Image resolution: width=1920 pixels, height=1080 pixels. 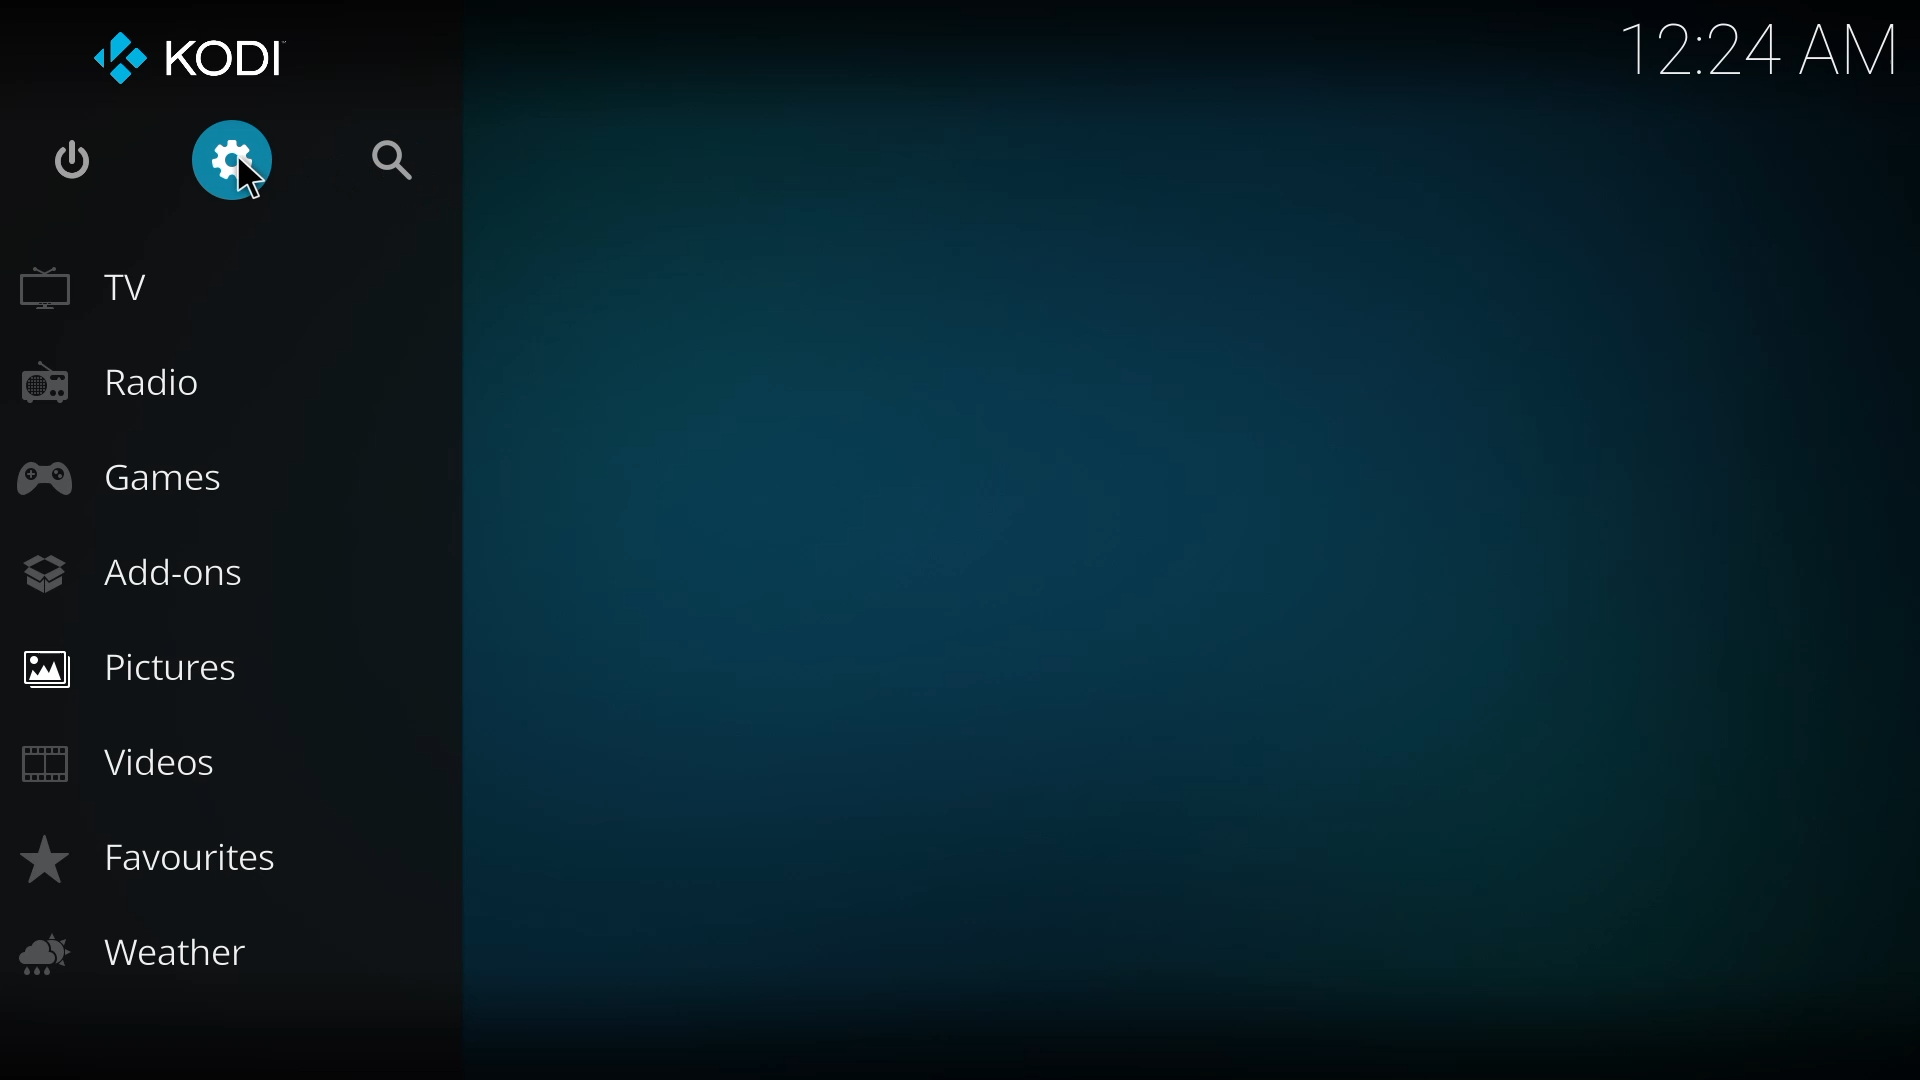 What do you see at coordinates (397, 163) in the screenshot?
I see `search` at bounding box center [397, 163].